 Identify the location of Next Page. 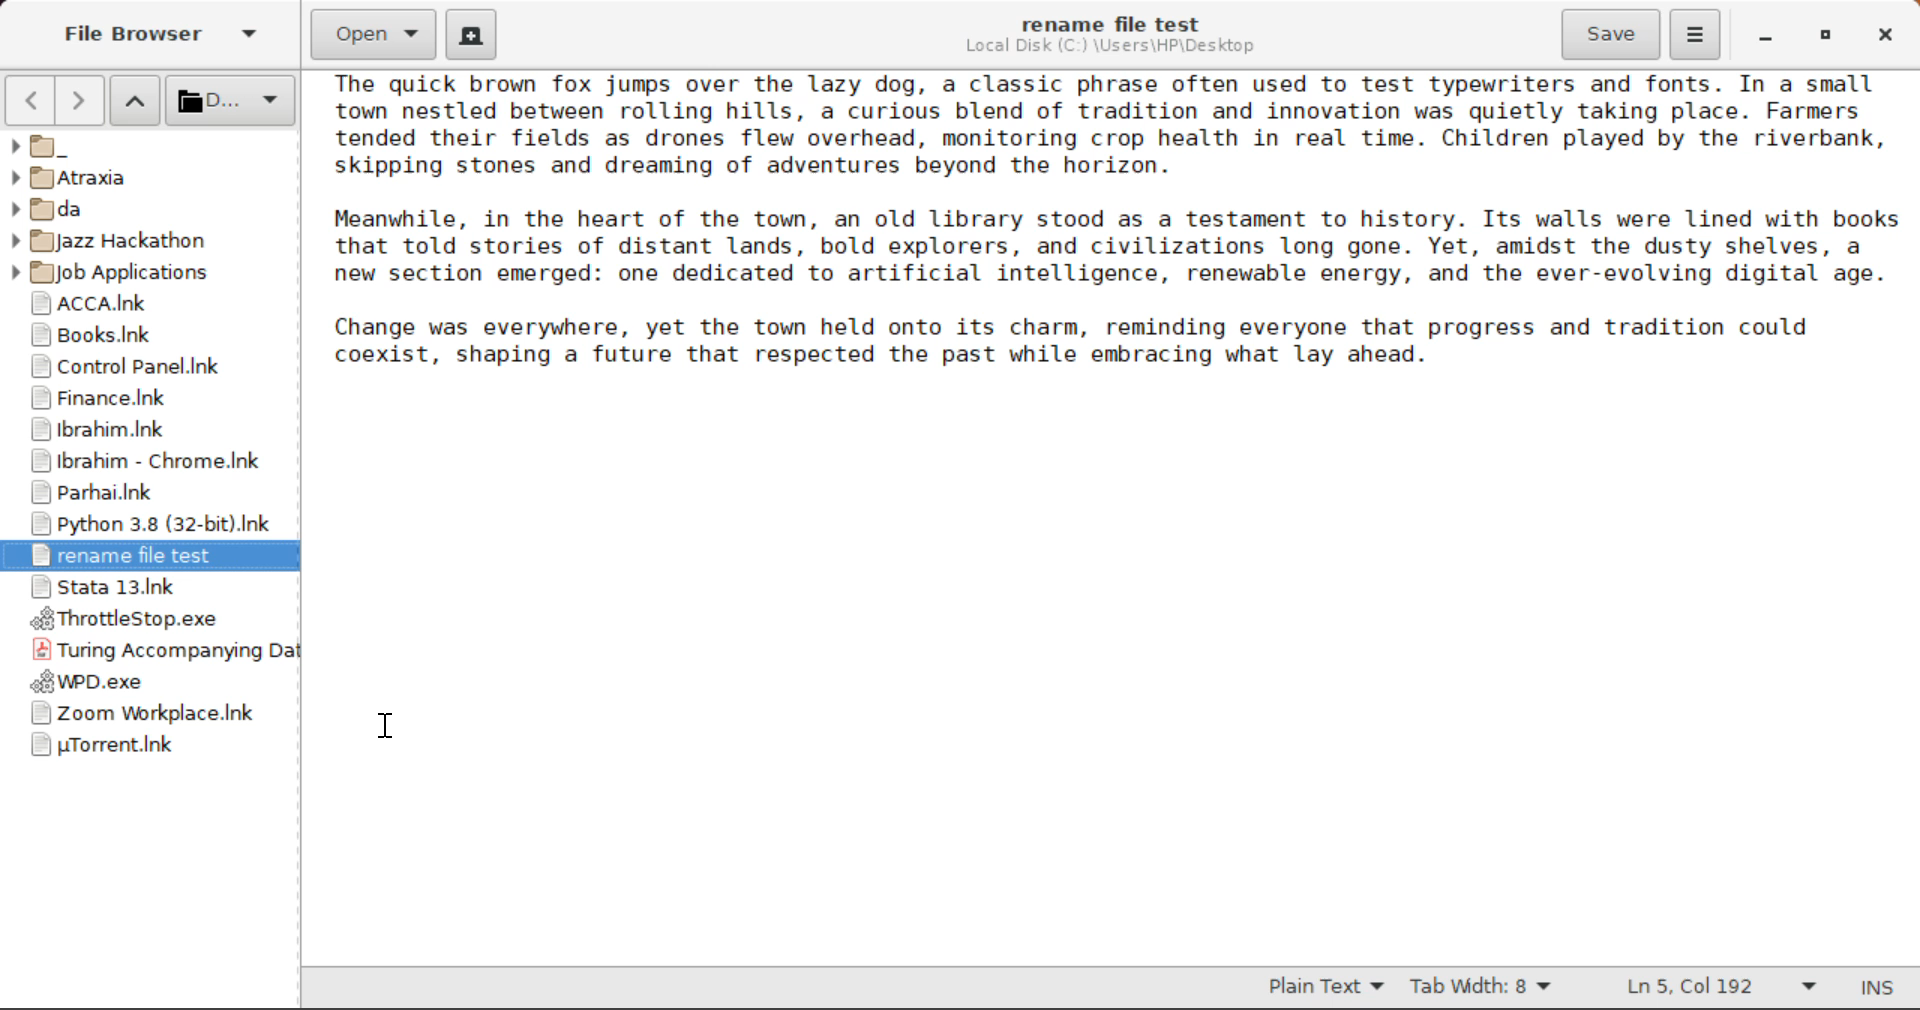
(83, 100).